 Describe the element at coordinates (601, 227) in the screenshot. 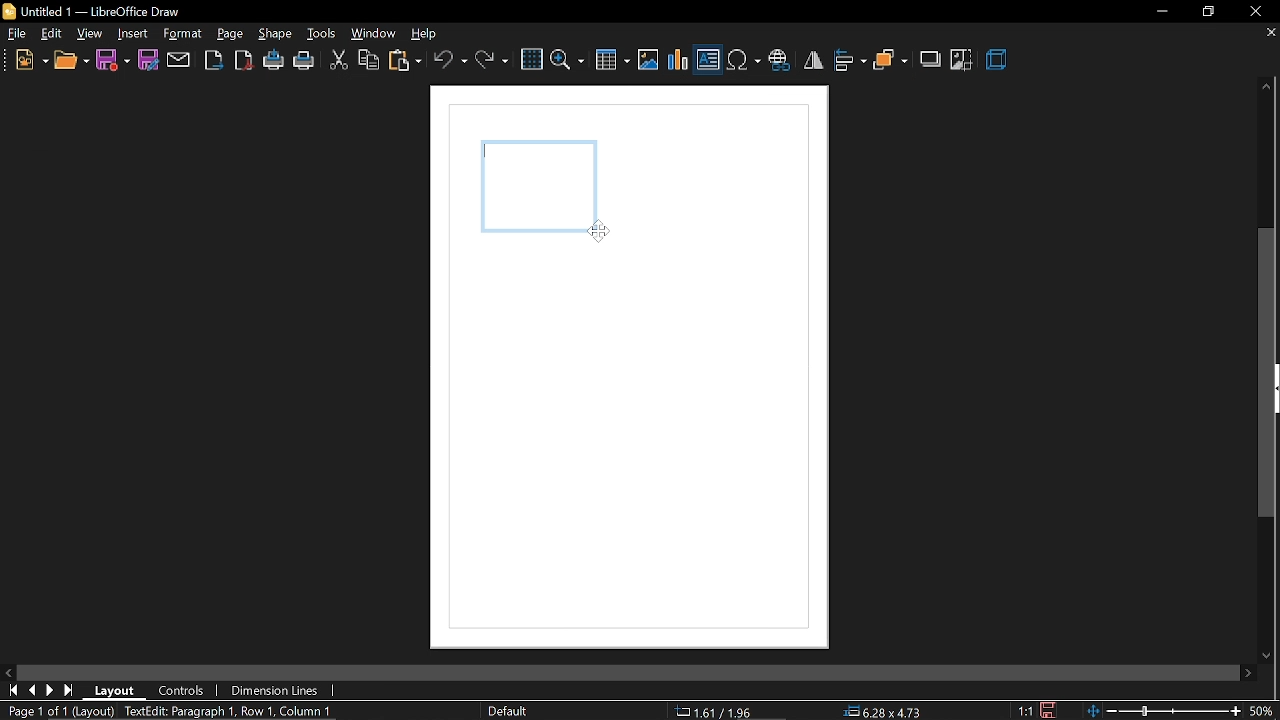

I see `Cursor` at that location.